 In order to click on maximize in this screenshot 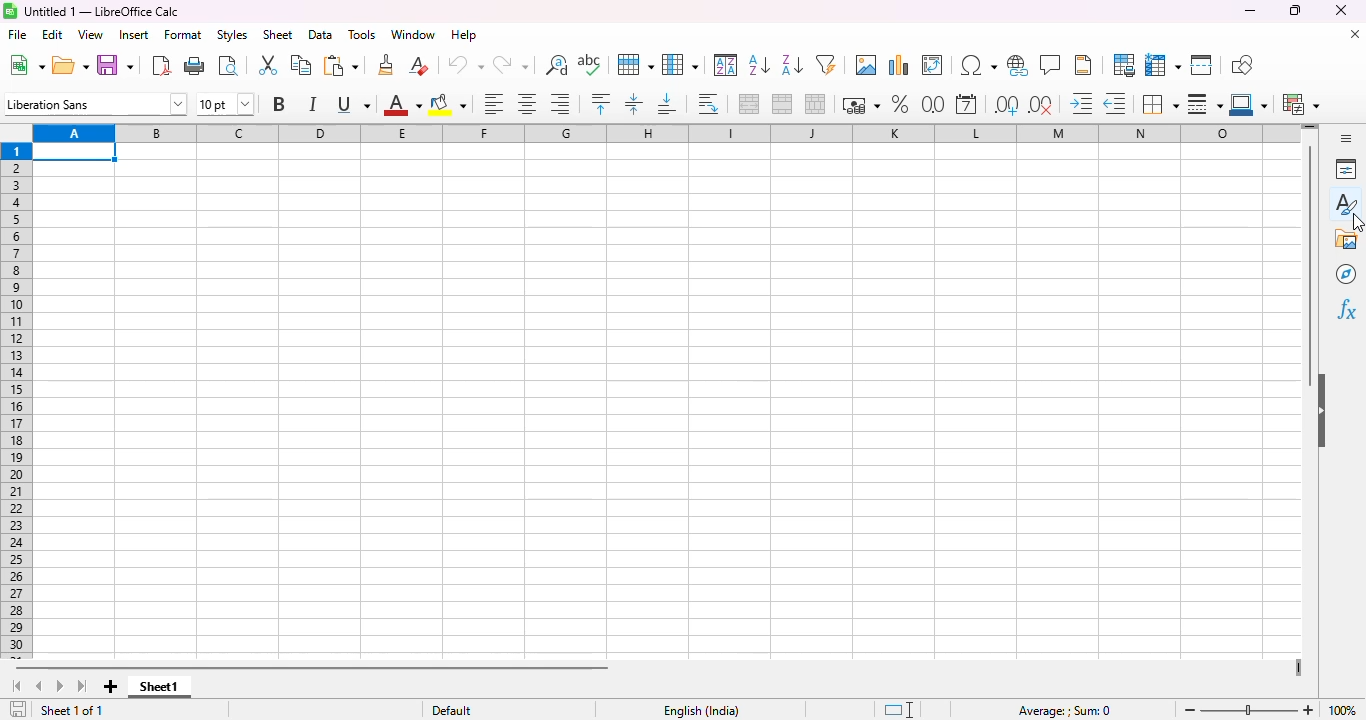, I will do `click(1296, 10)`.